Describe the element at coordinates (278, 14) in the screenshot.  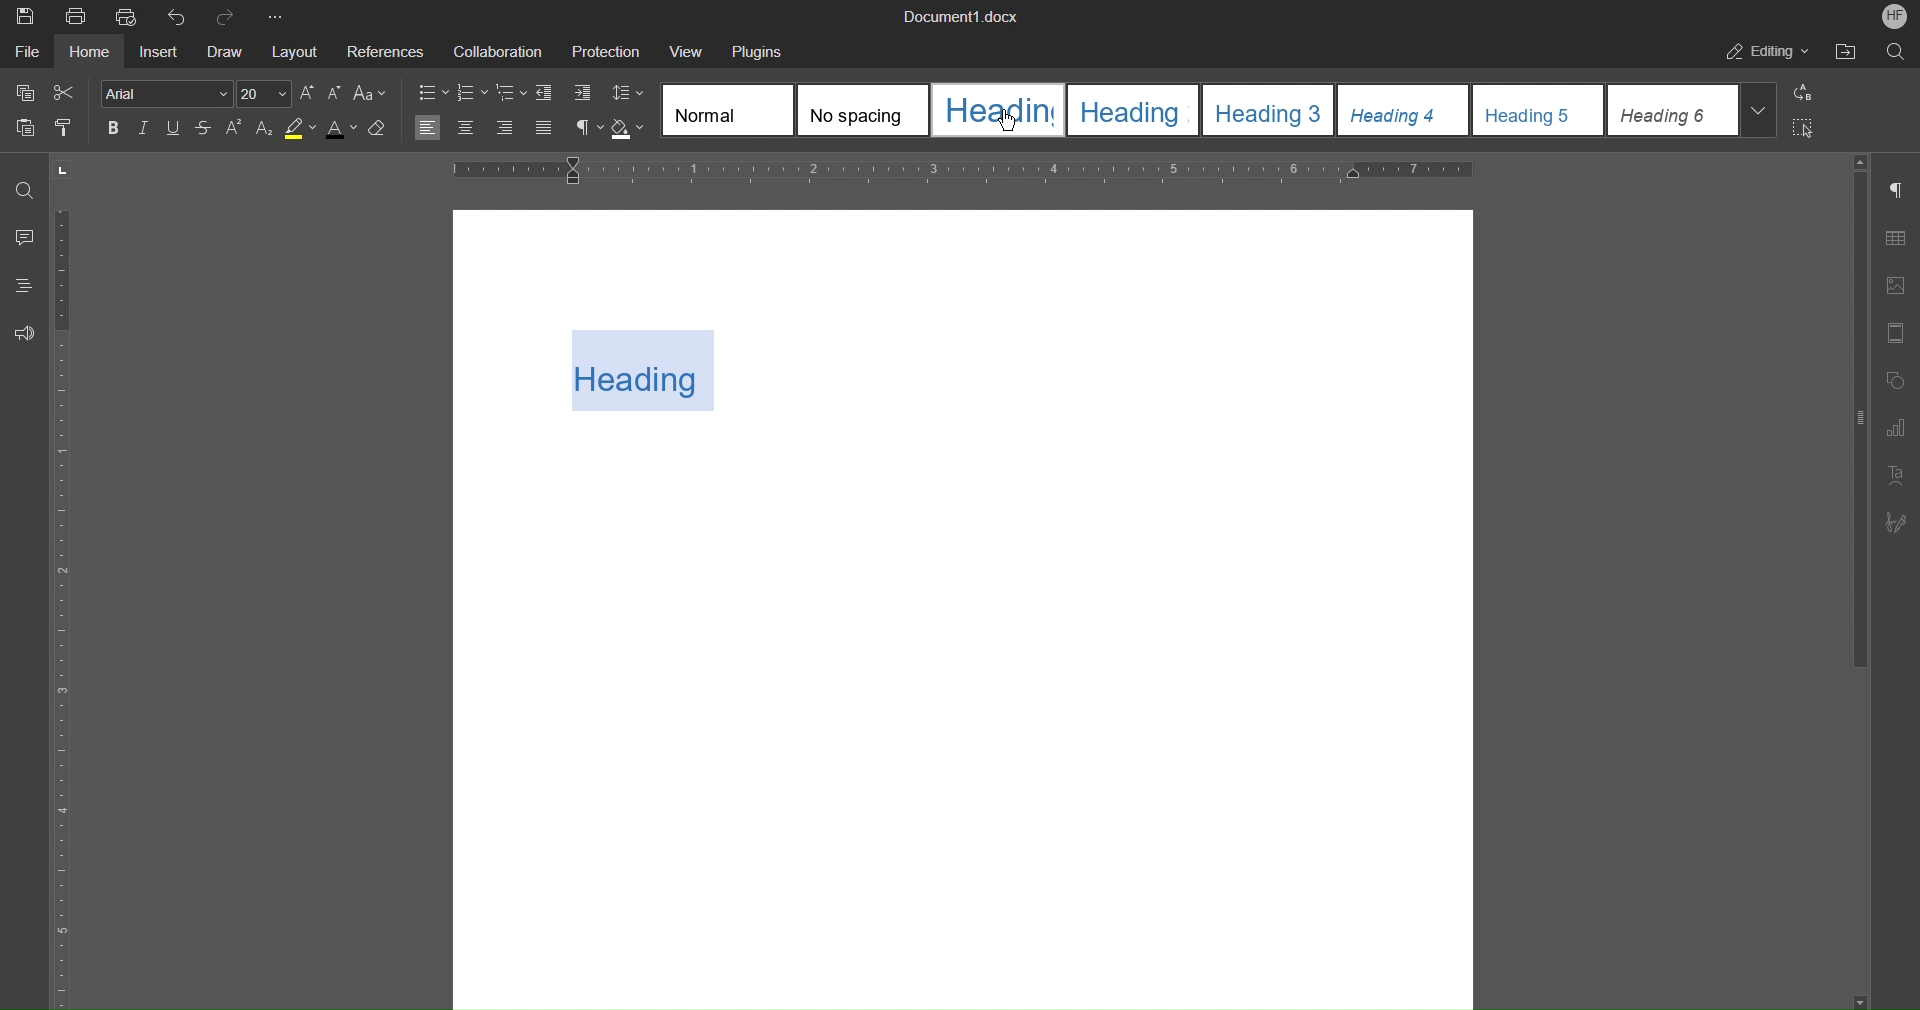
I see `More` at that location.